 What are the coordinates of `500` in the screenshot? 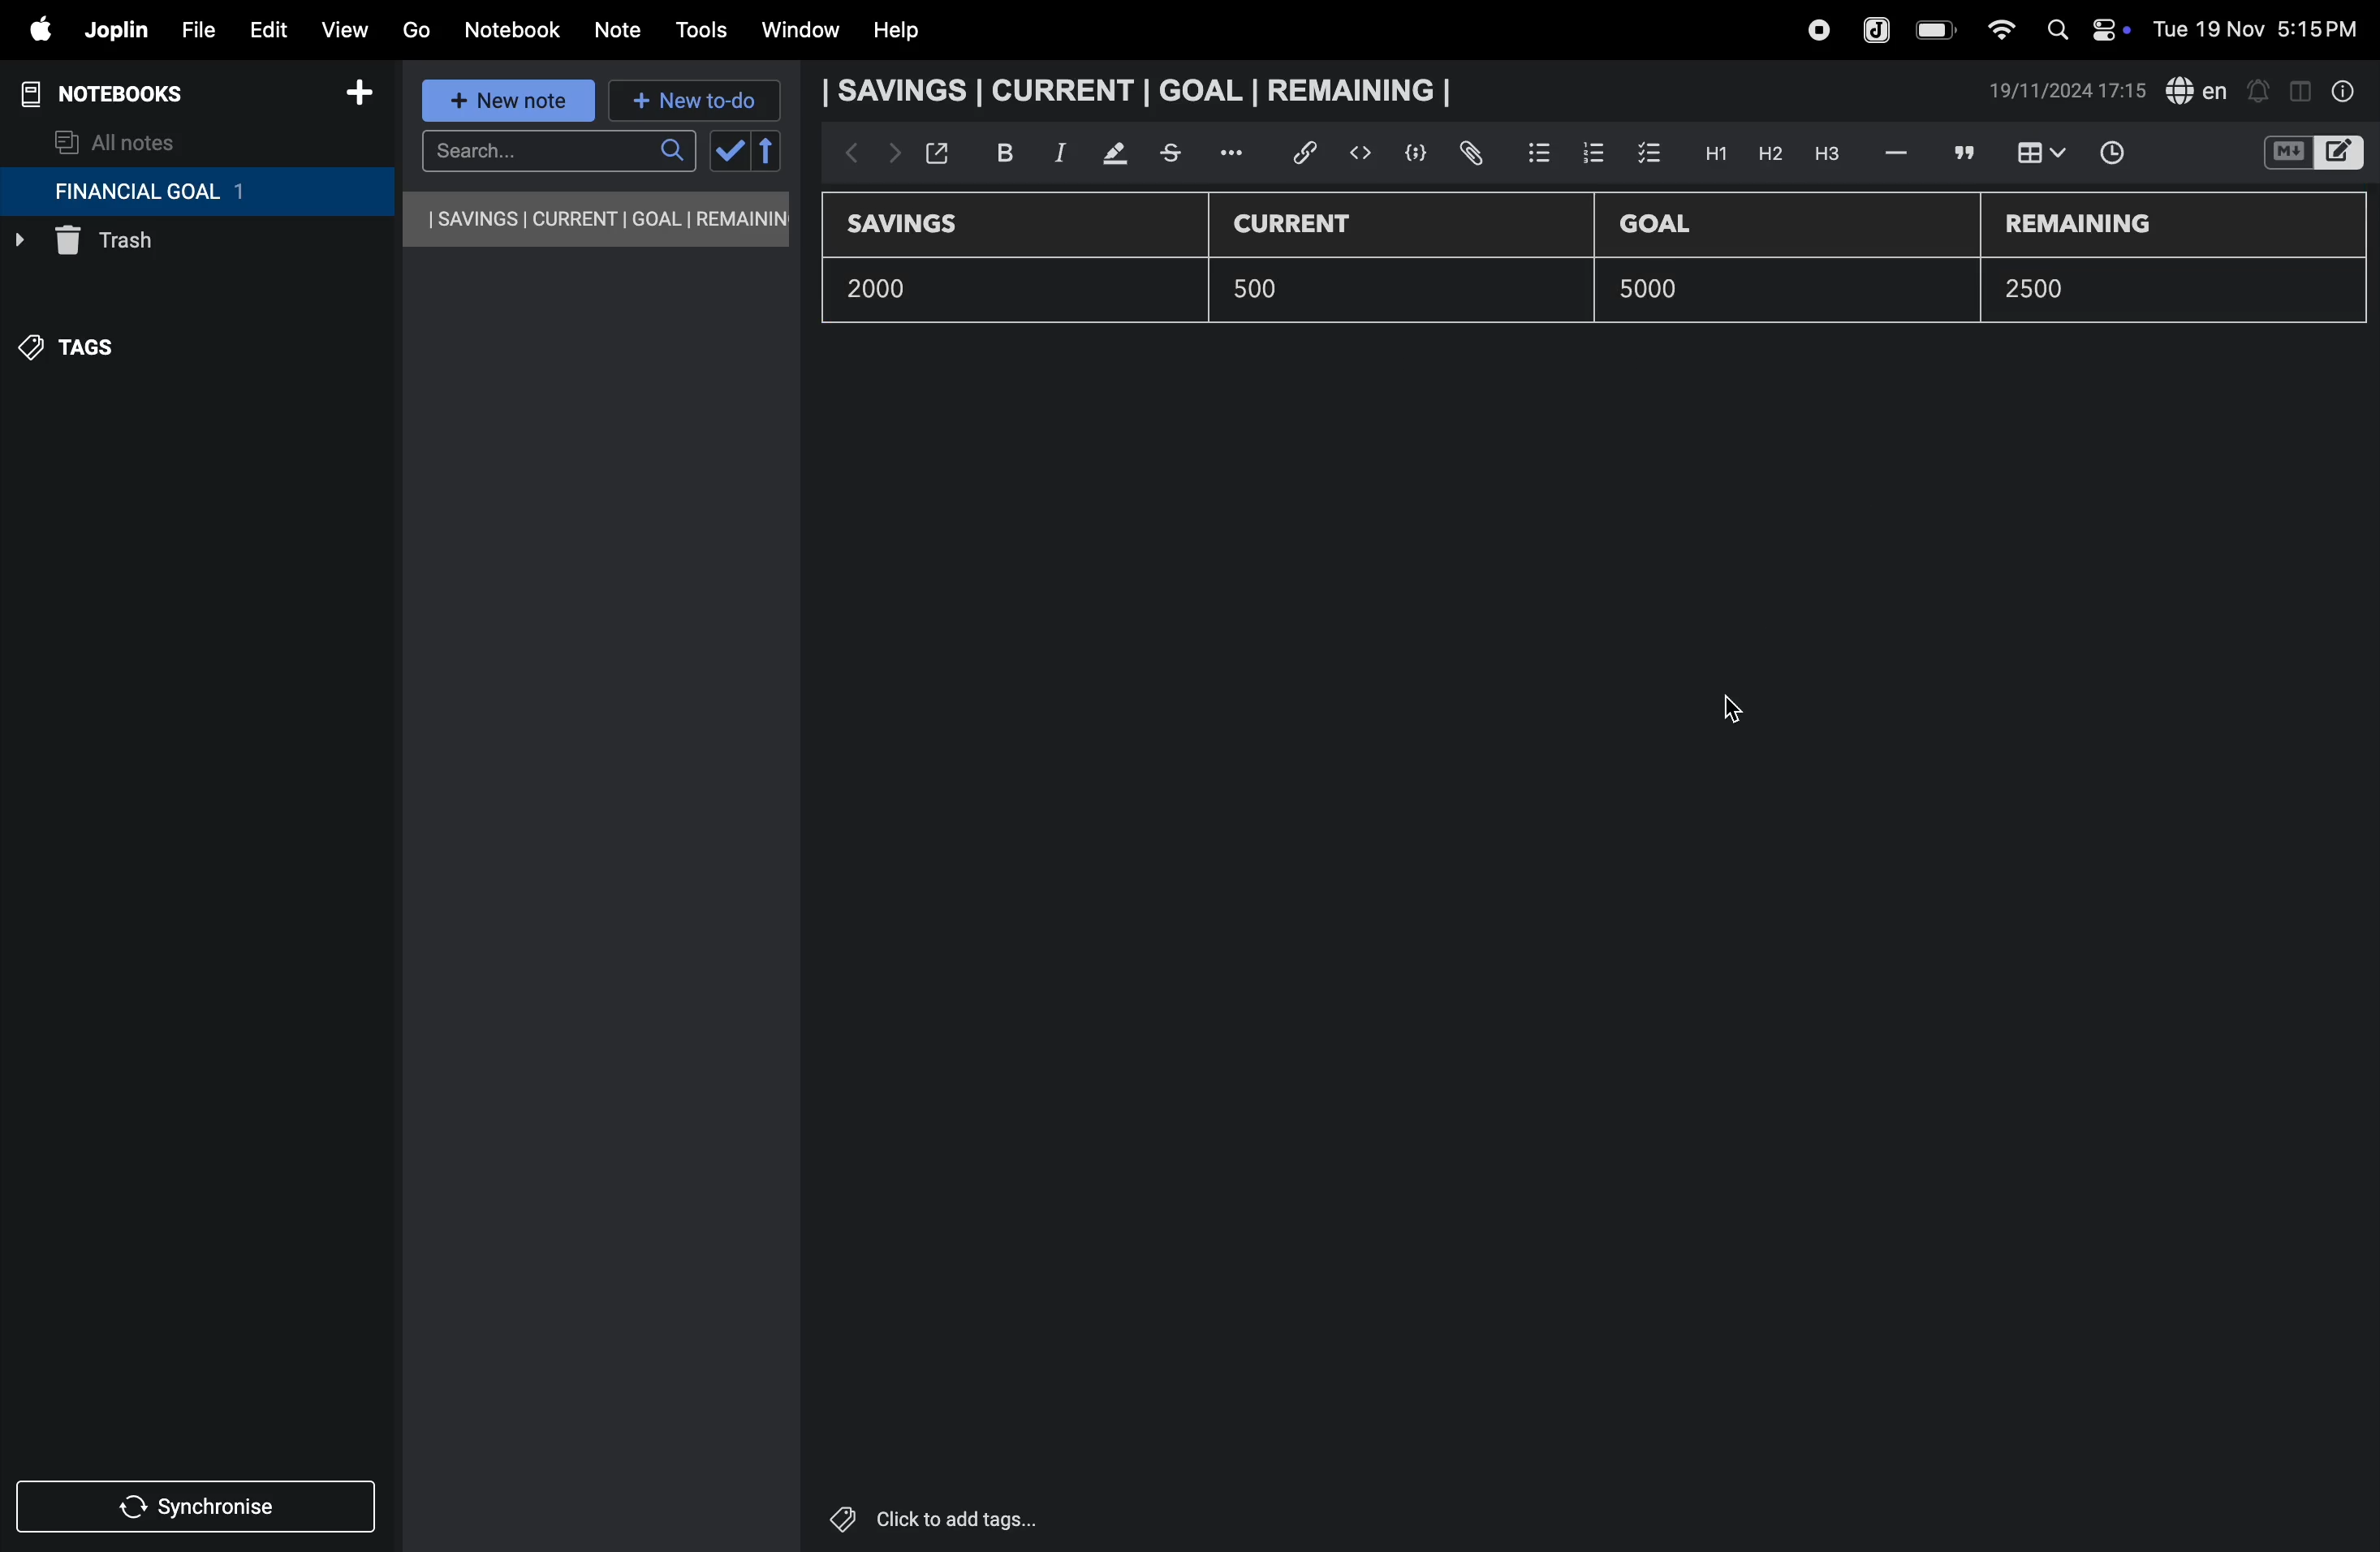 It's located at (1268, 289).